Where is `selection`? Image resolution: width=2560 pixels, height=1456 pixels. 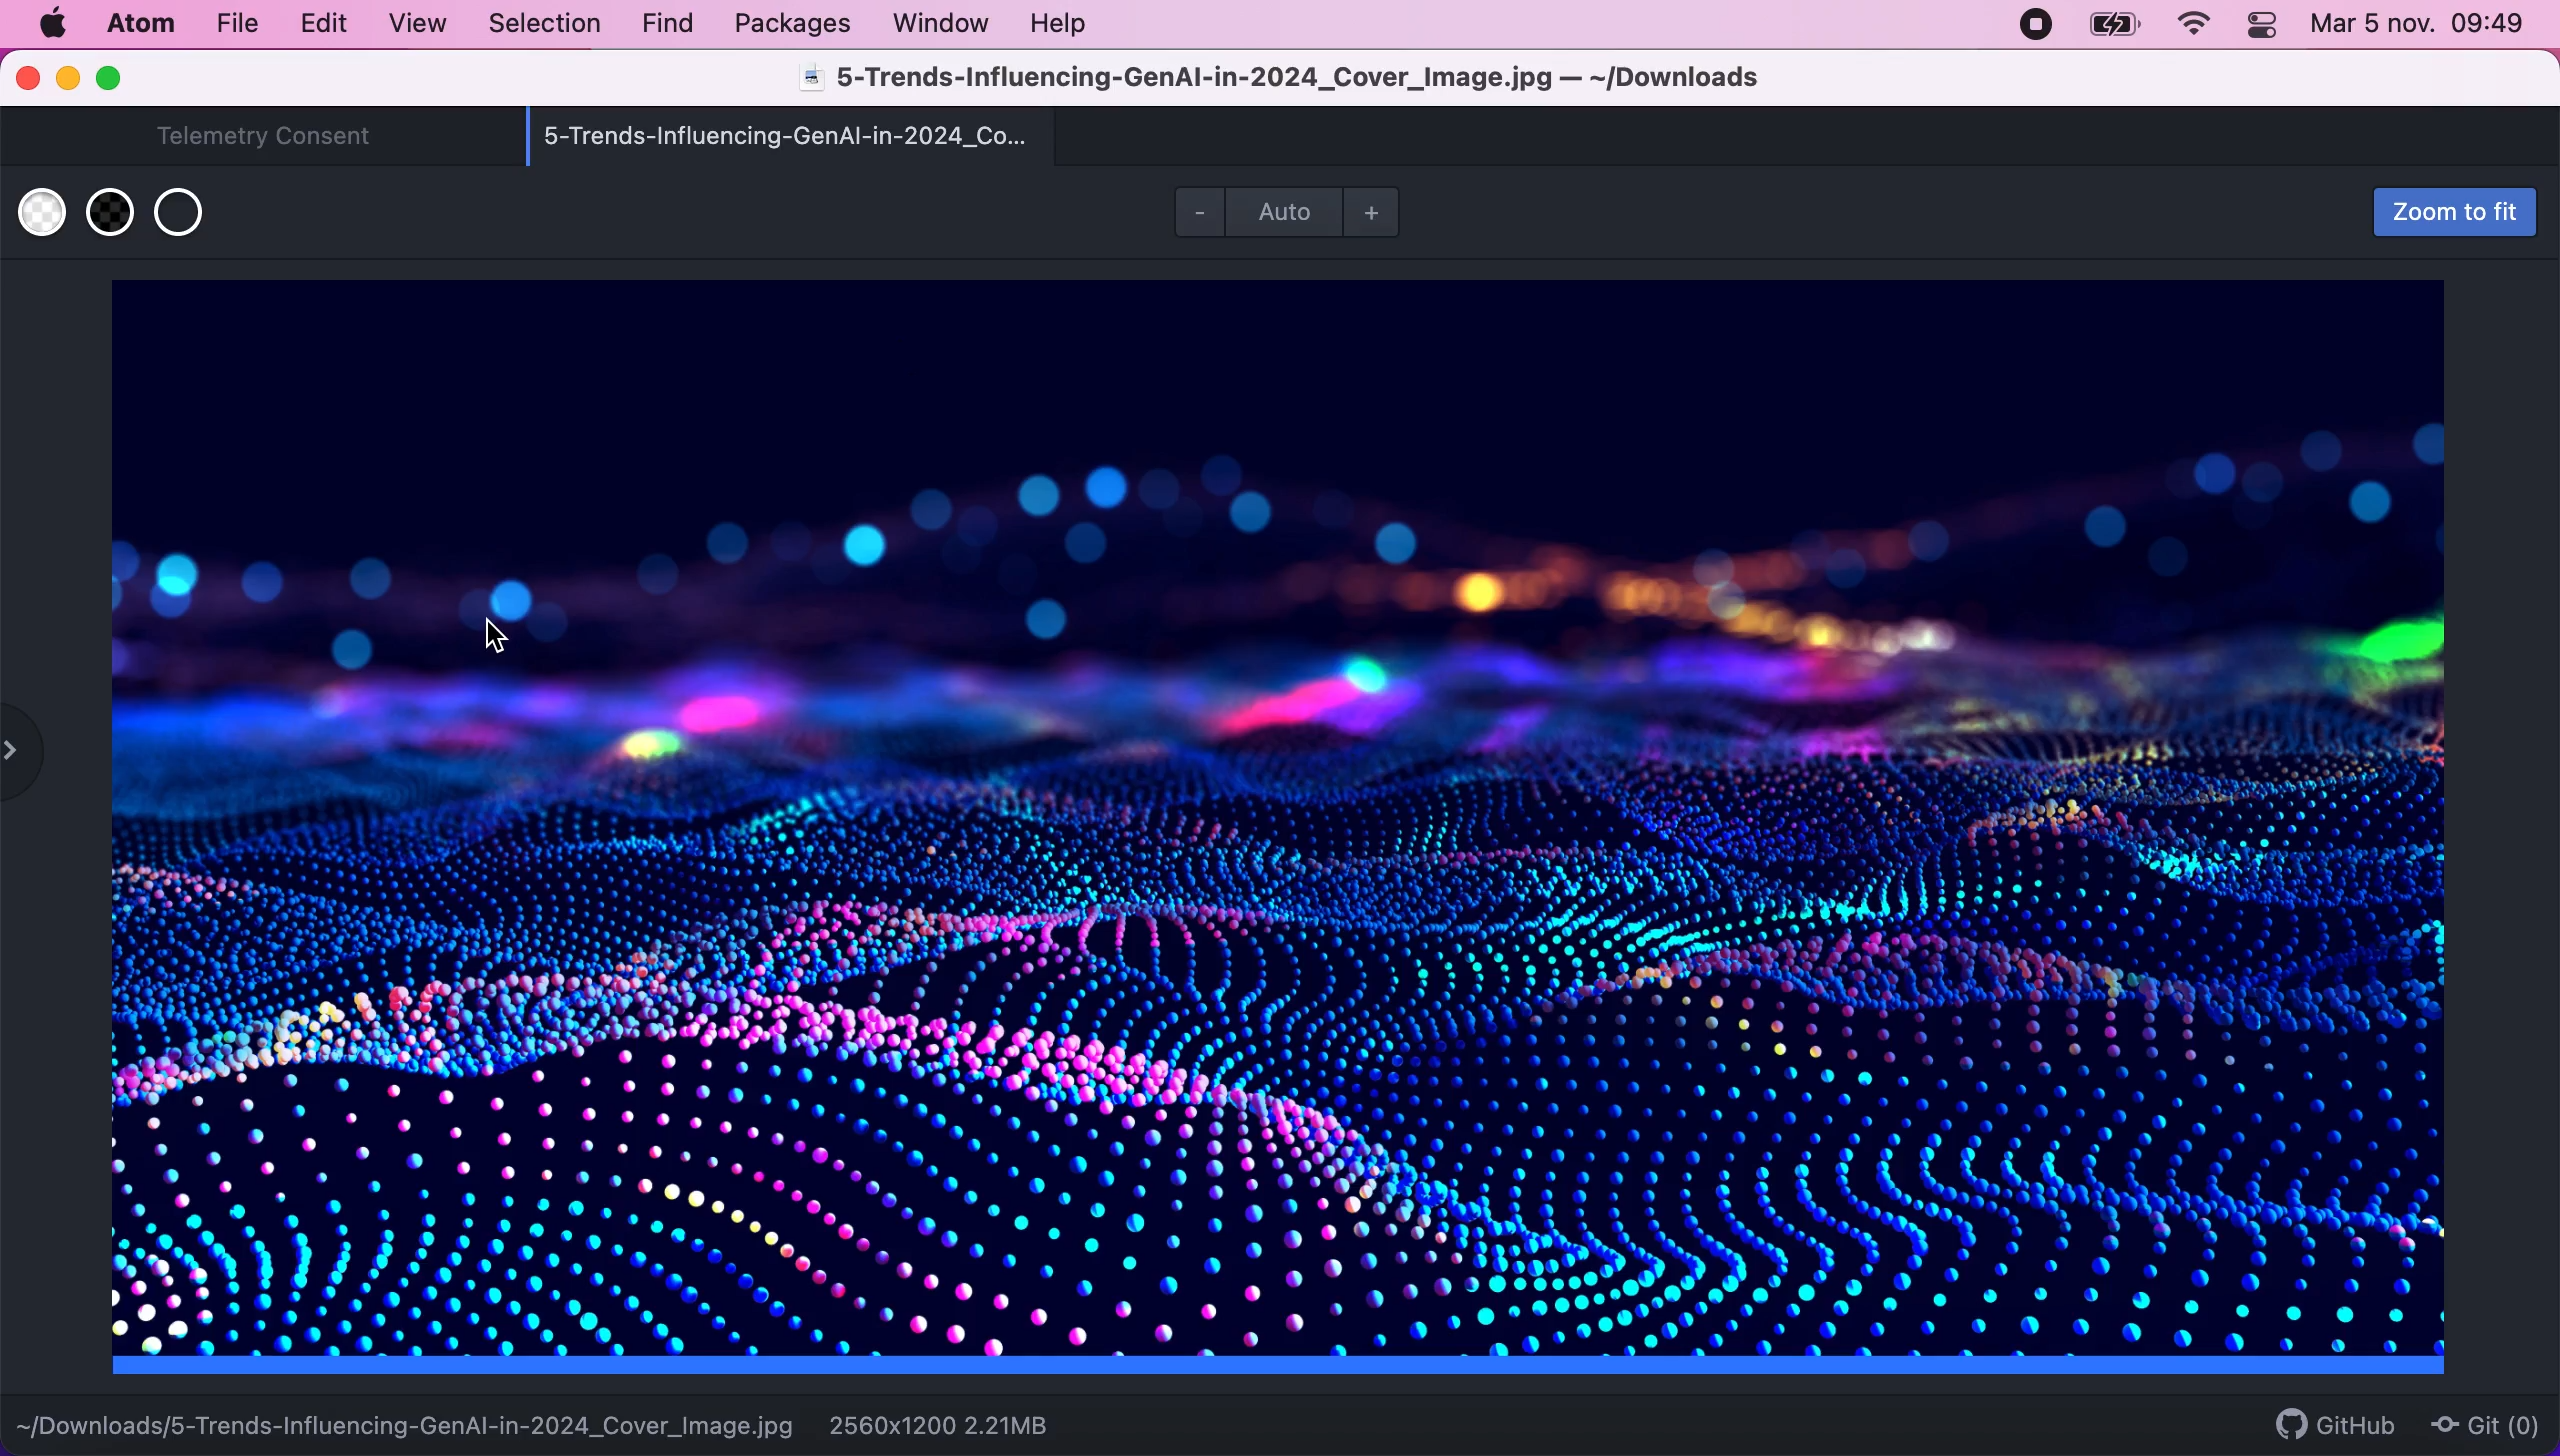
selection is located at coordinates (546, 24).